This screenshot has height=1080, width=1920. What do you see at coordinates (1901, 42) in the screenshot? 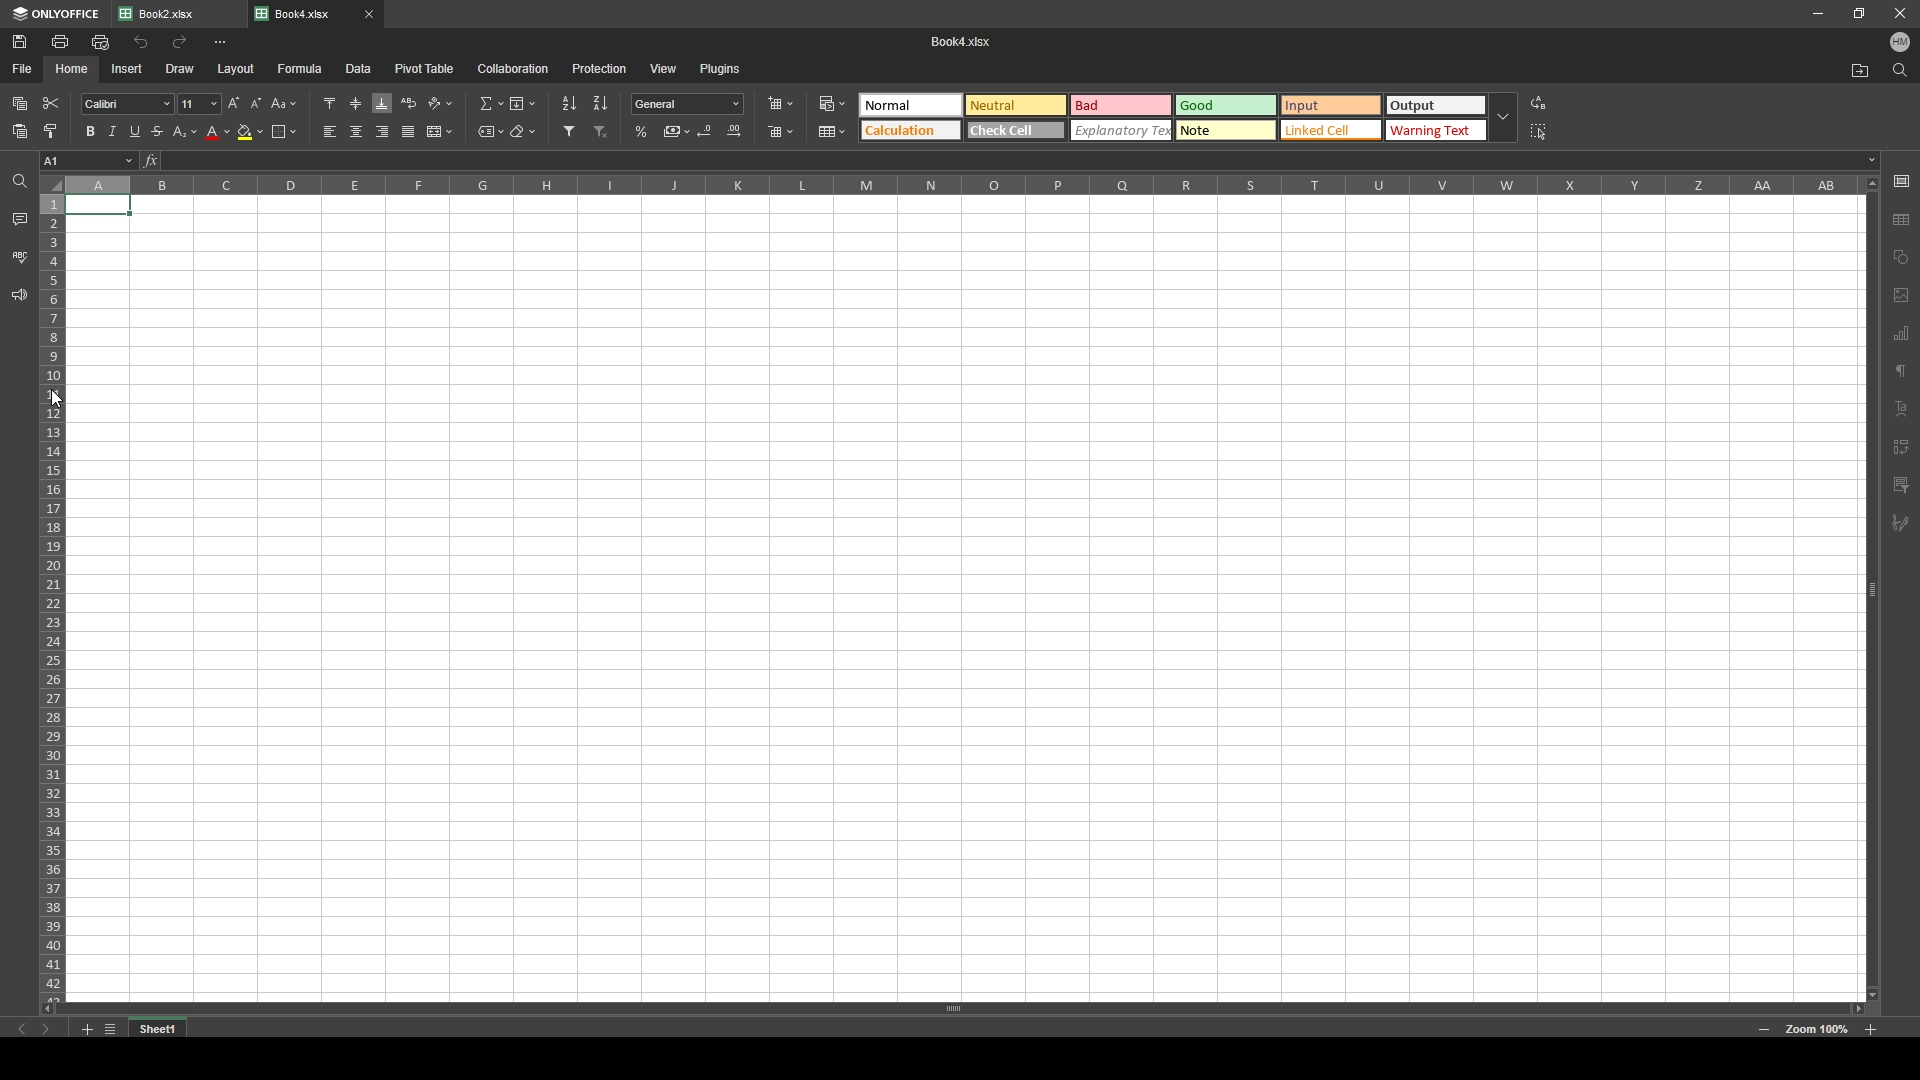
I see `profile` at bounding box center [1901, 42].